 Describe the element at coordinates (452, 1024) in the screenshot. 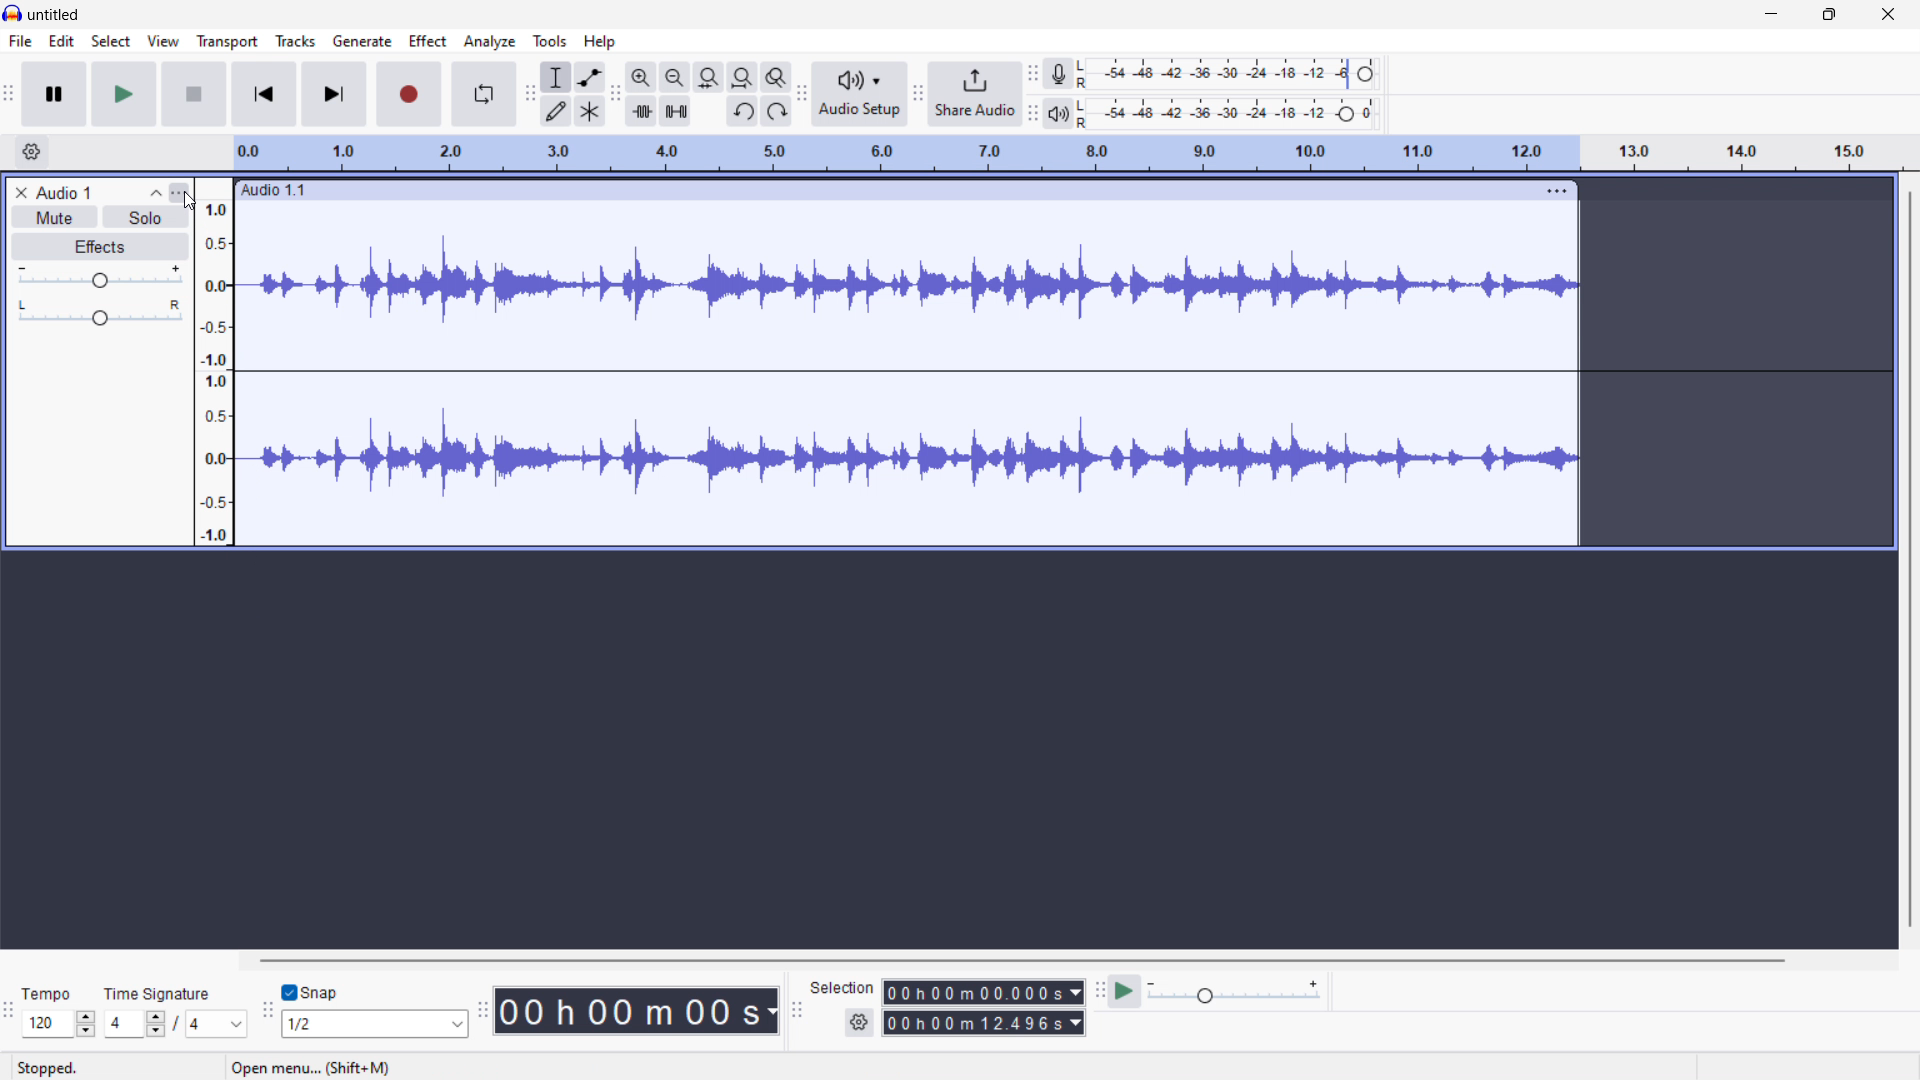

I see `Drop down` at that location.